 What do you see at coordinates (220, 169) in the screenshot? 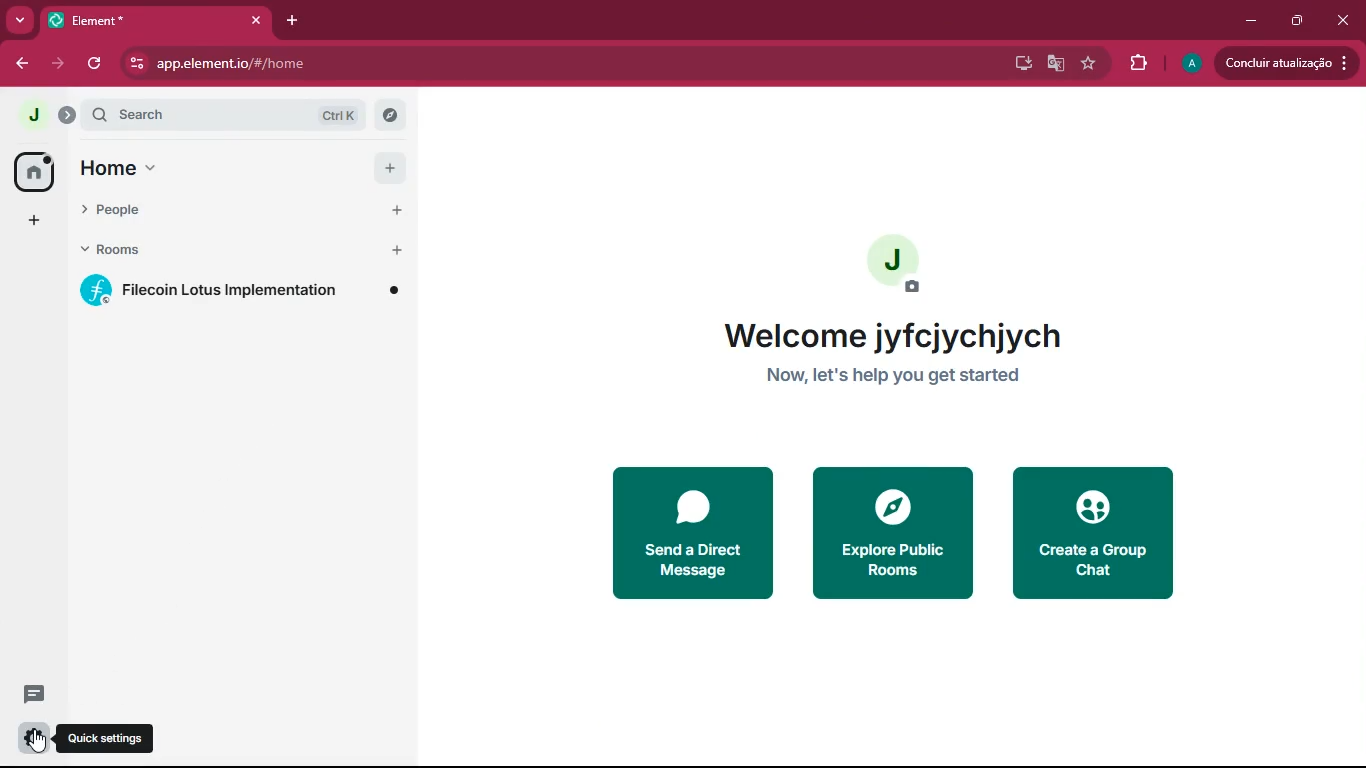
I see `home` at bounding box center [220, 169].